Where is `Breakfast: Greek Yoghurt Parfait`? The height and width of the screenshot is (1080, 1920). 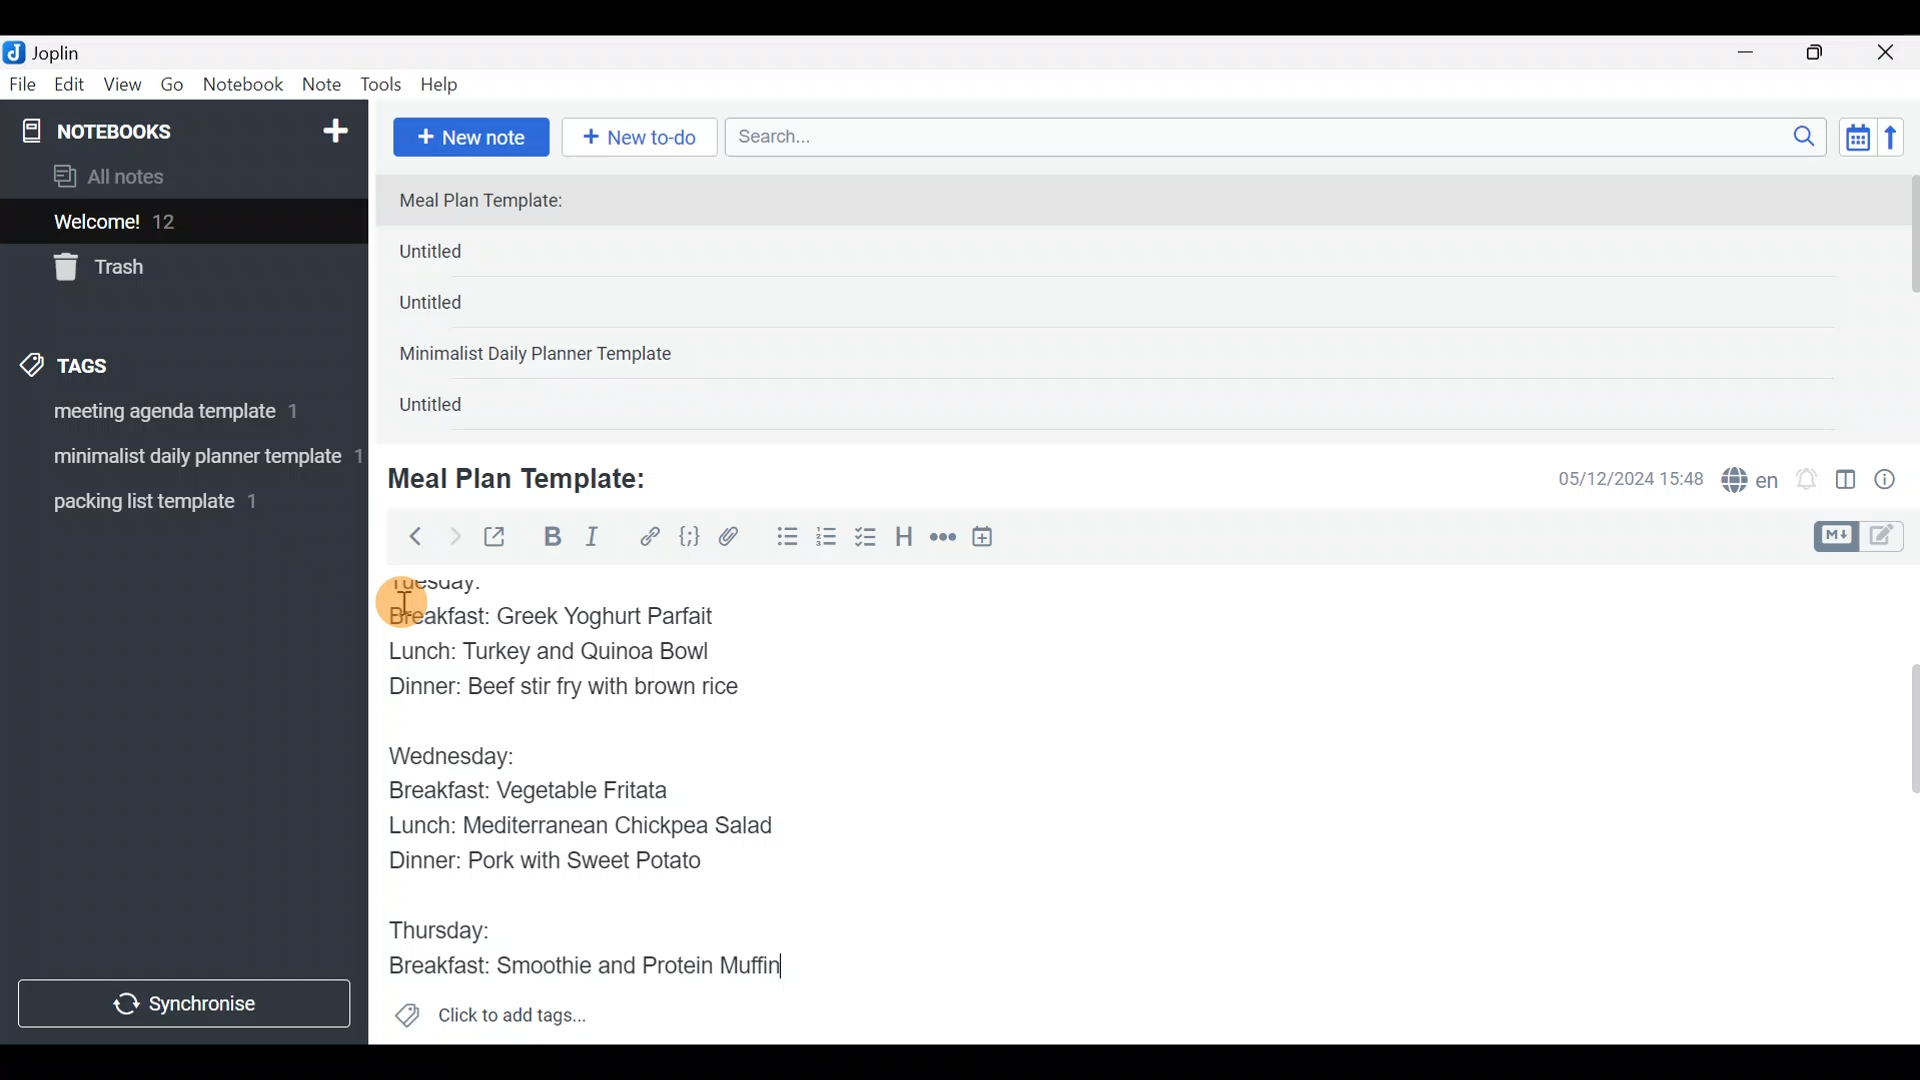 Breakfast: Greek Yoghurt Parfait is located at coordinates (555, 614).